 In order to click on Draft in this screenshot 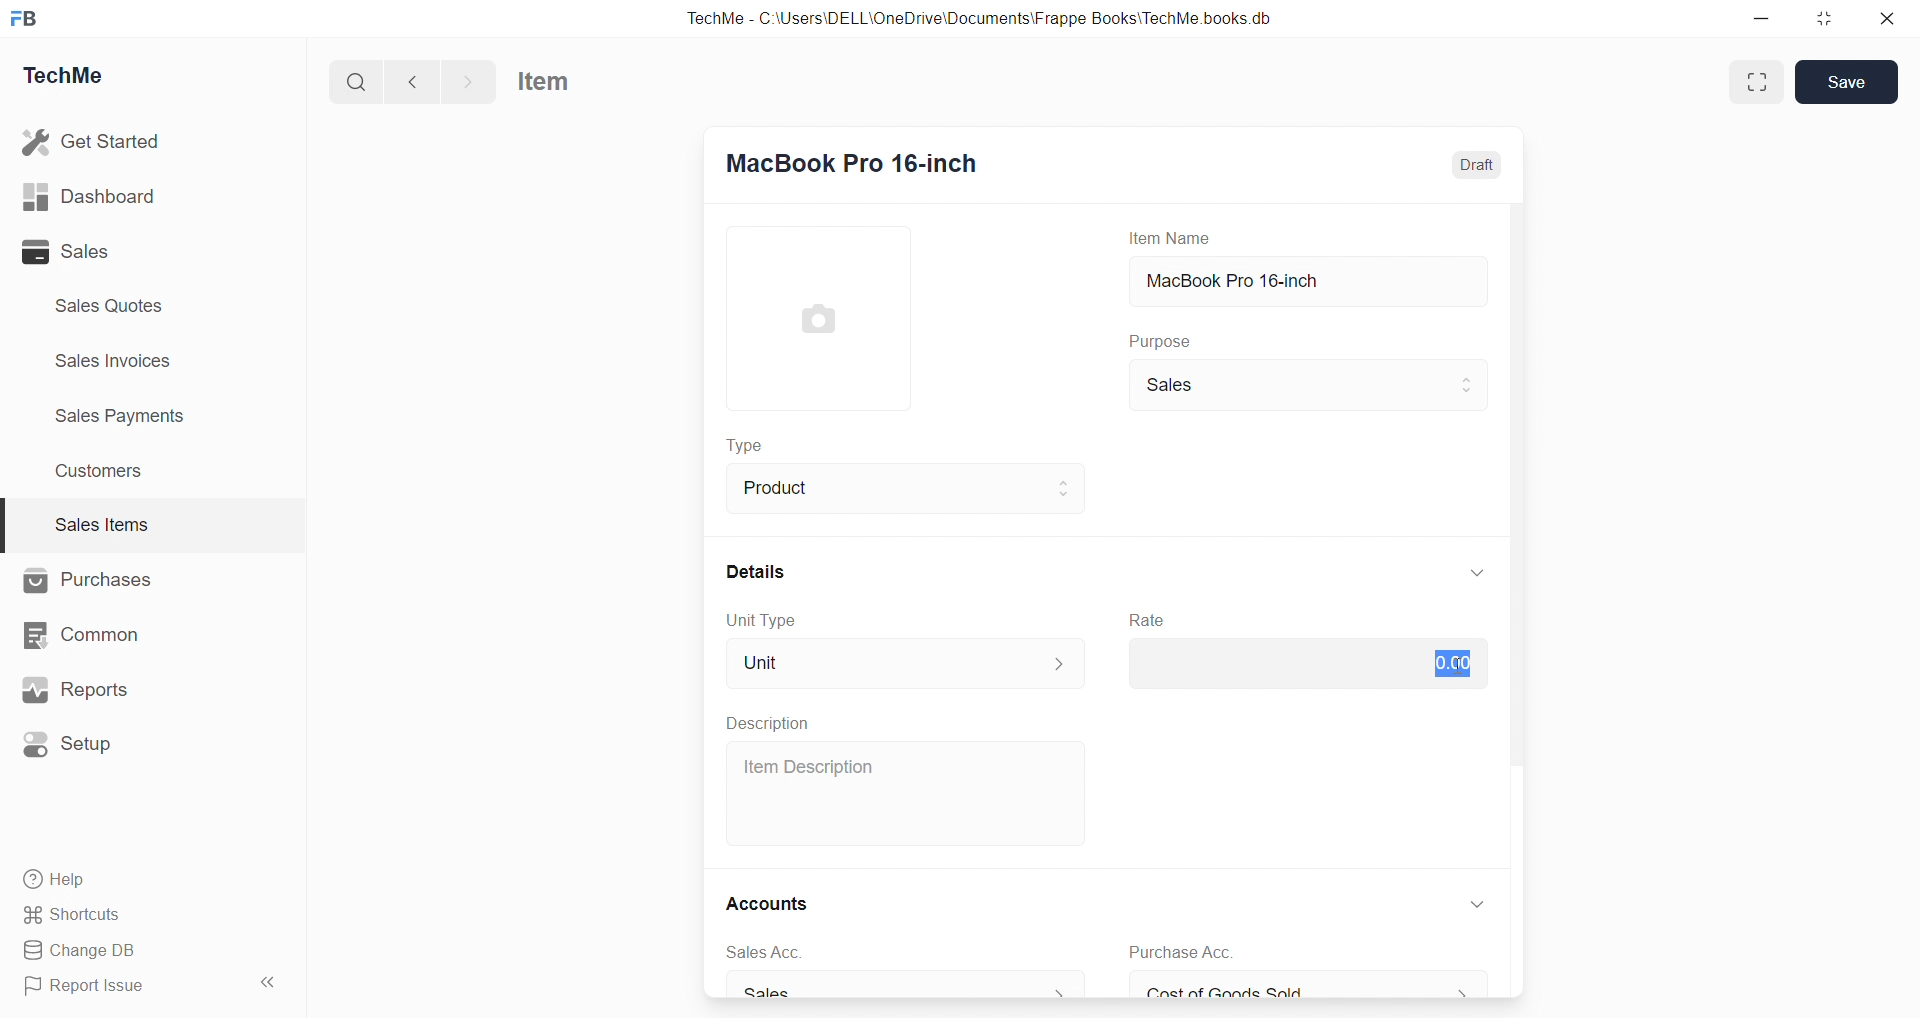, I will do `click(1478, 164)`.